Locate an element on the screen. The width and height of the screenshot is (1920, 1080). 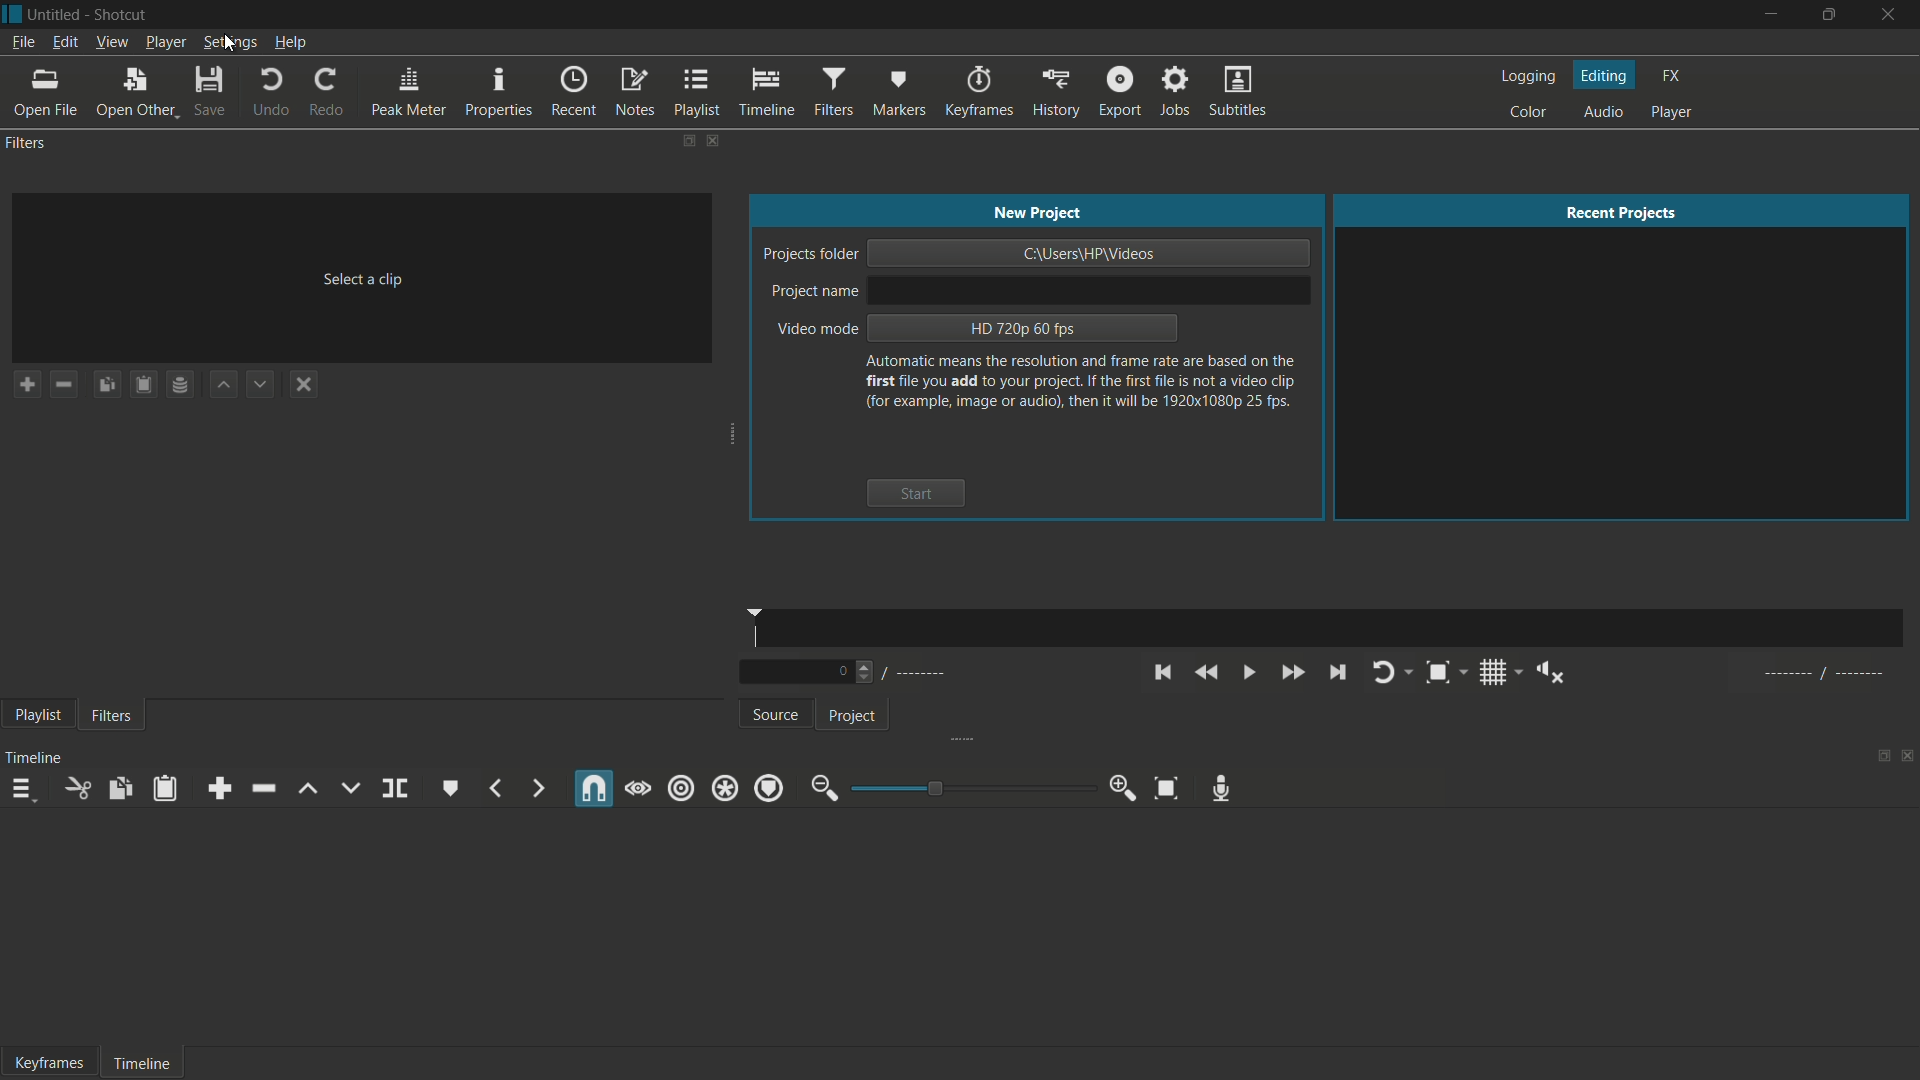
minimize is located at coordinates (1771, 15).